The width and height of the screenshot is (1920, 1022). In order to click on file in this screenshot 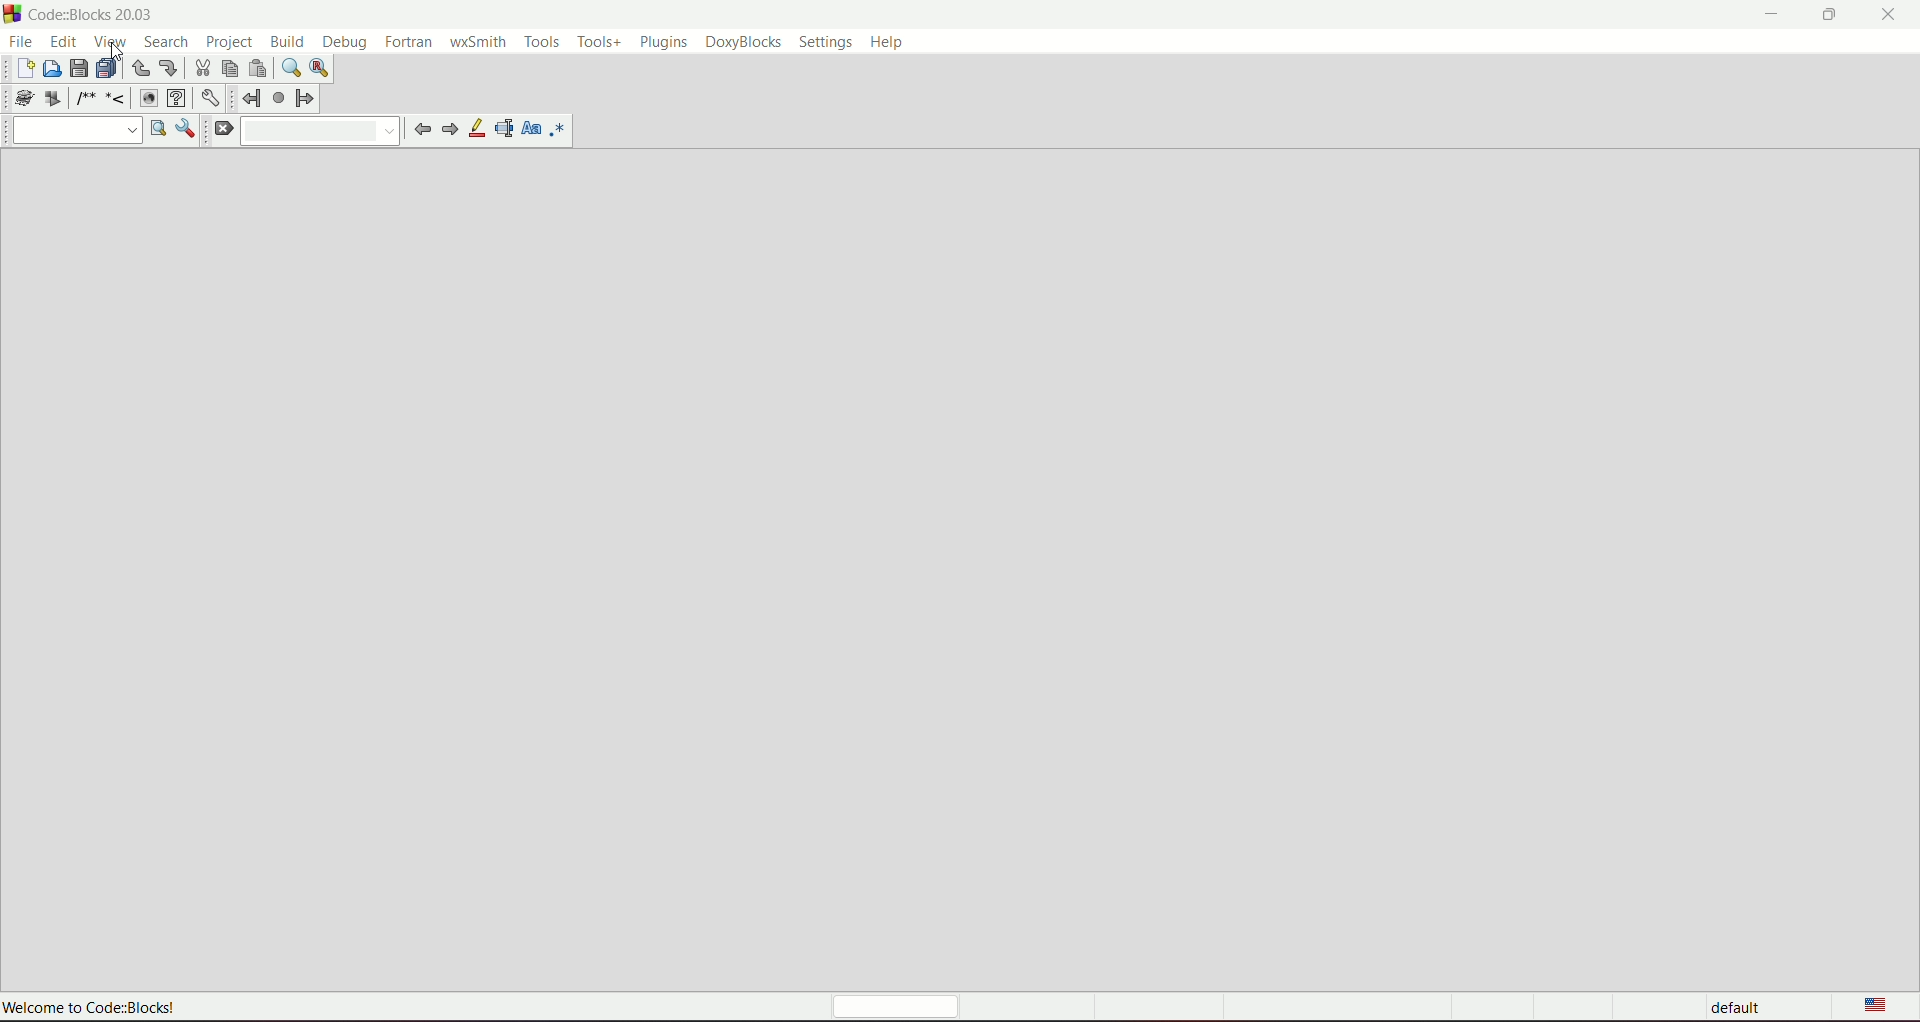, I will do `click(21, 40)`.